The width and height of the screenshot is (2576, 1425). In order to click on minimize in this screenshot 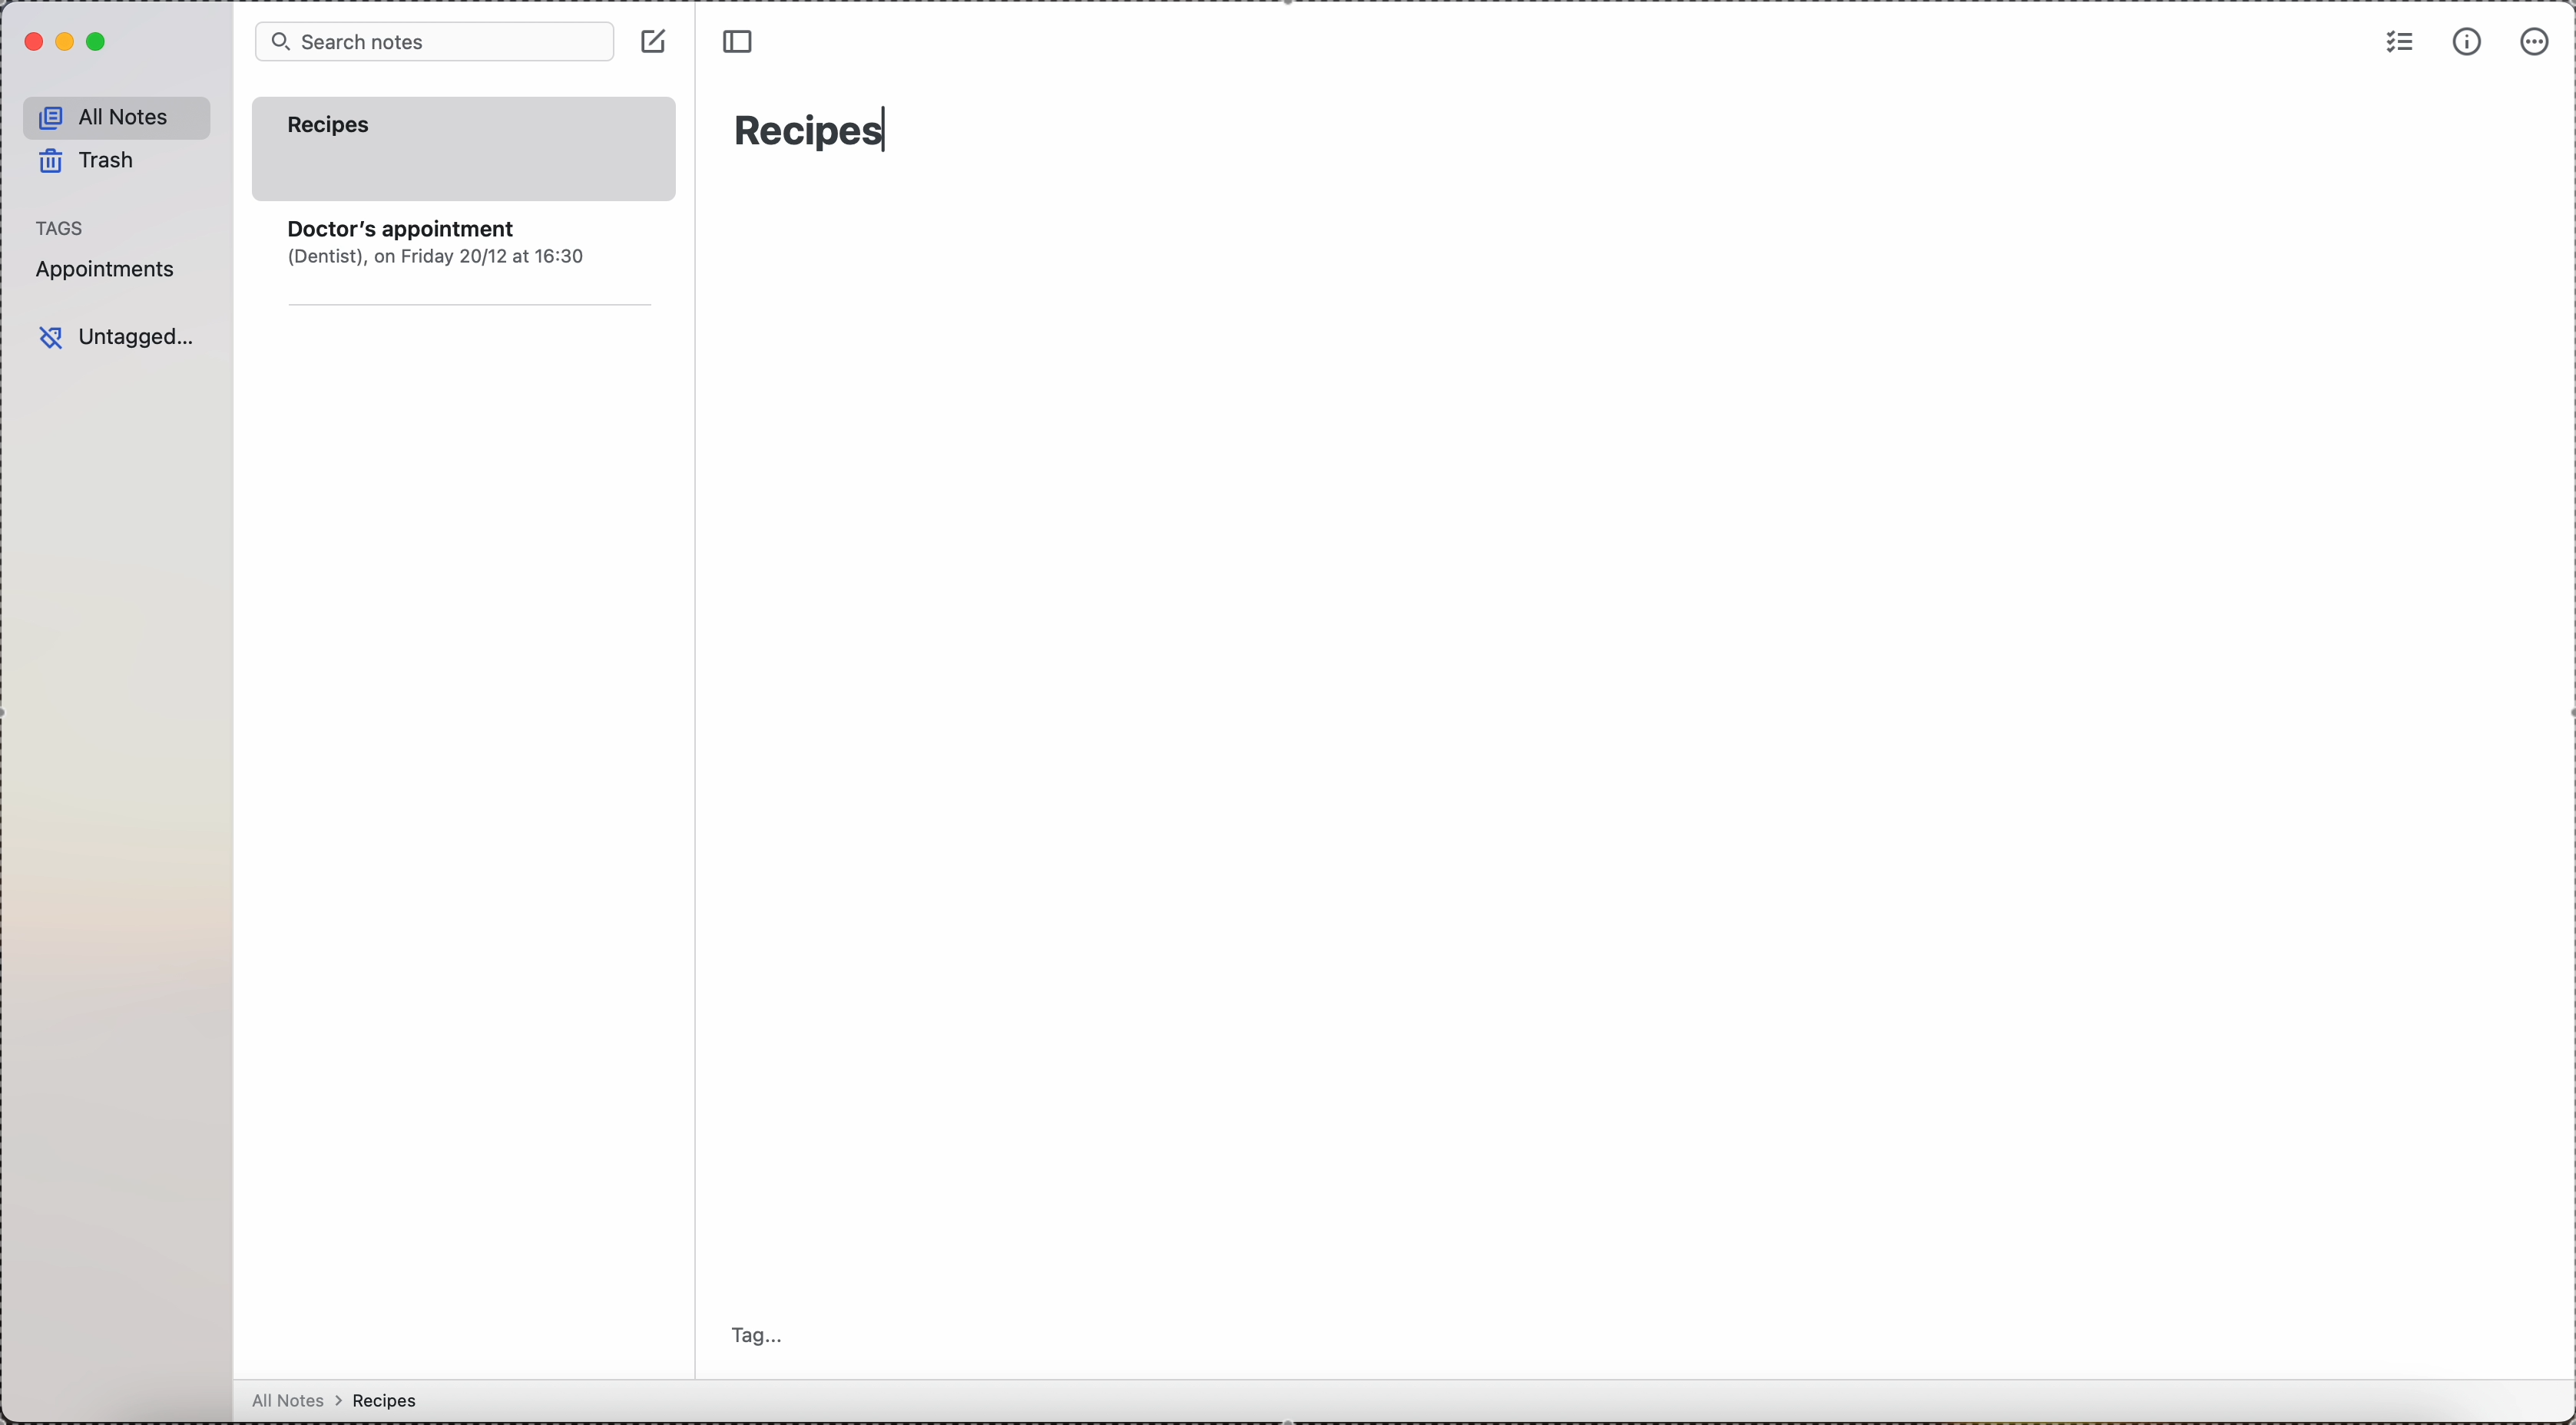, I will do `click(66, 44)`.